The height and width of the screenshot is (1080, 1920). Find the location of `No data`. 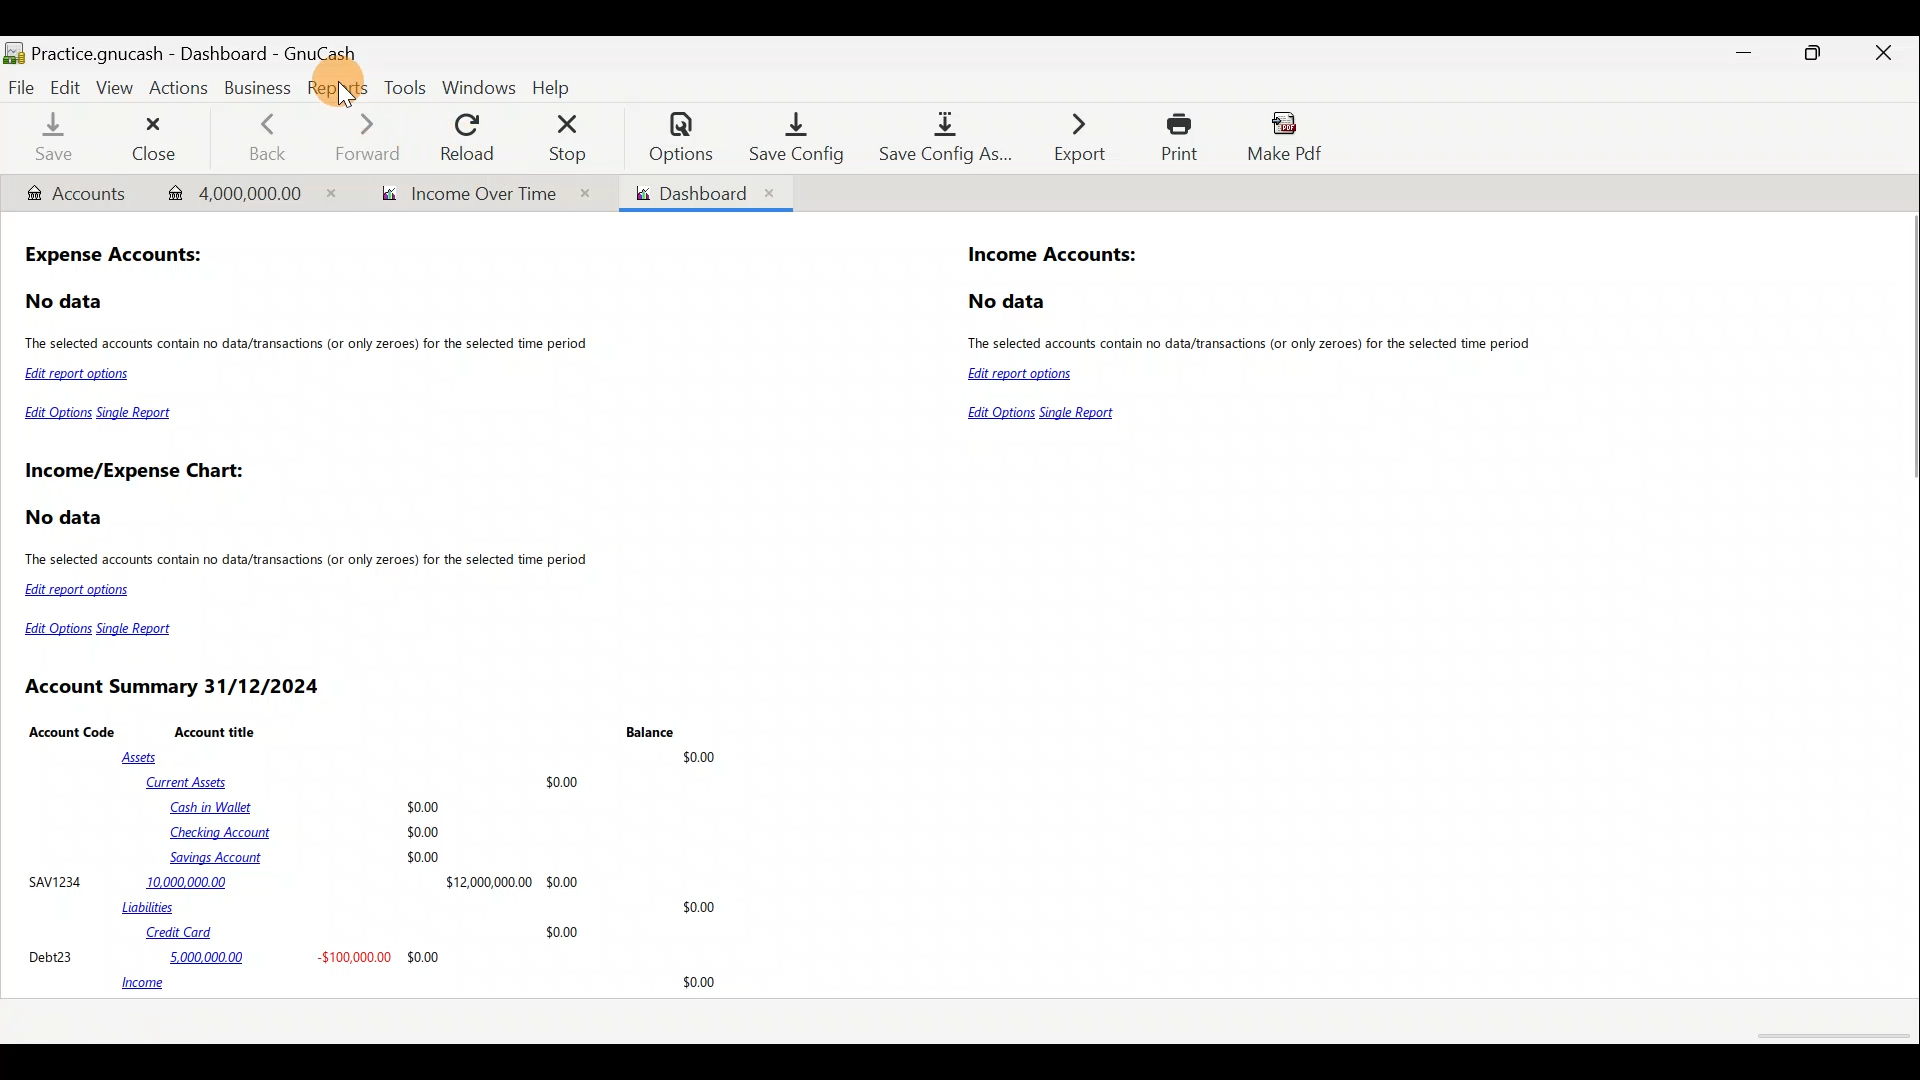

No data is located at coordinates (67, 518).